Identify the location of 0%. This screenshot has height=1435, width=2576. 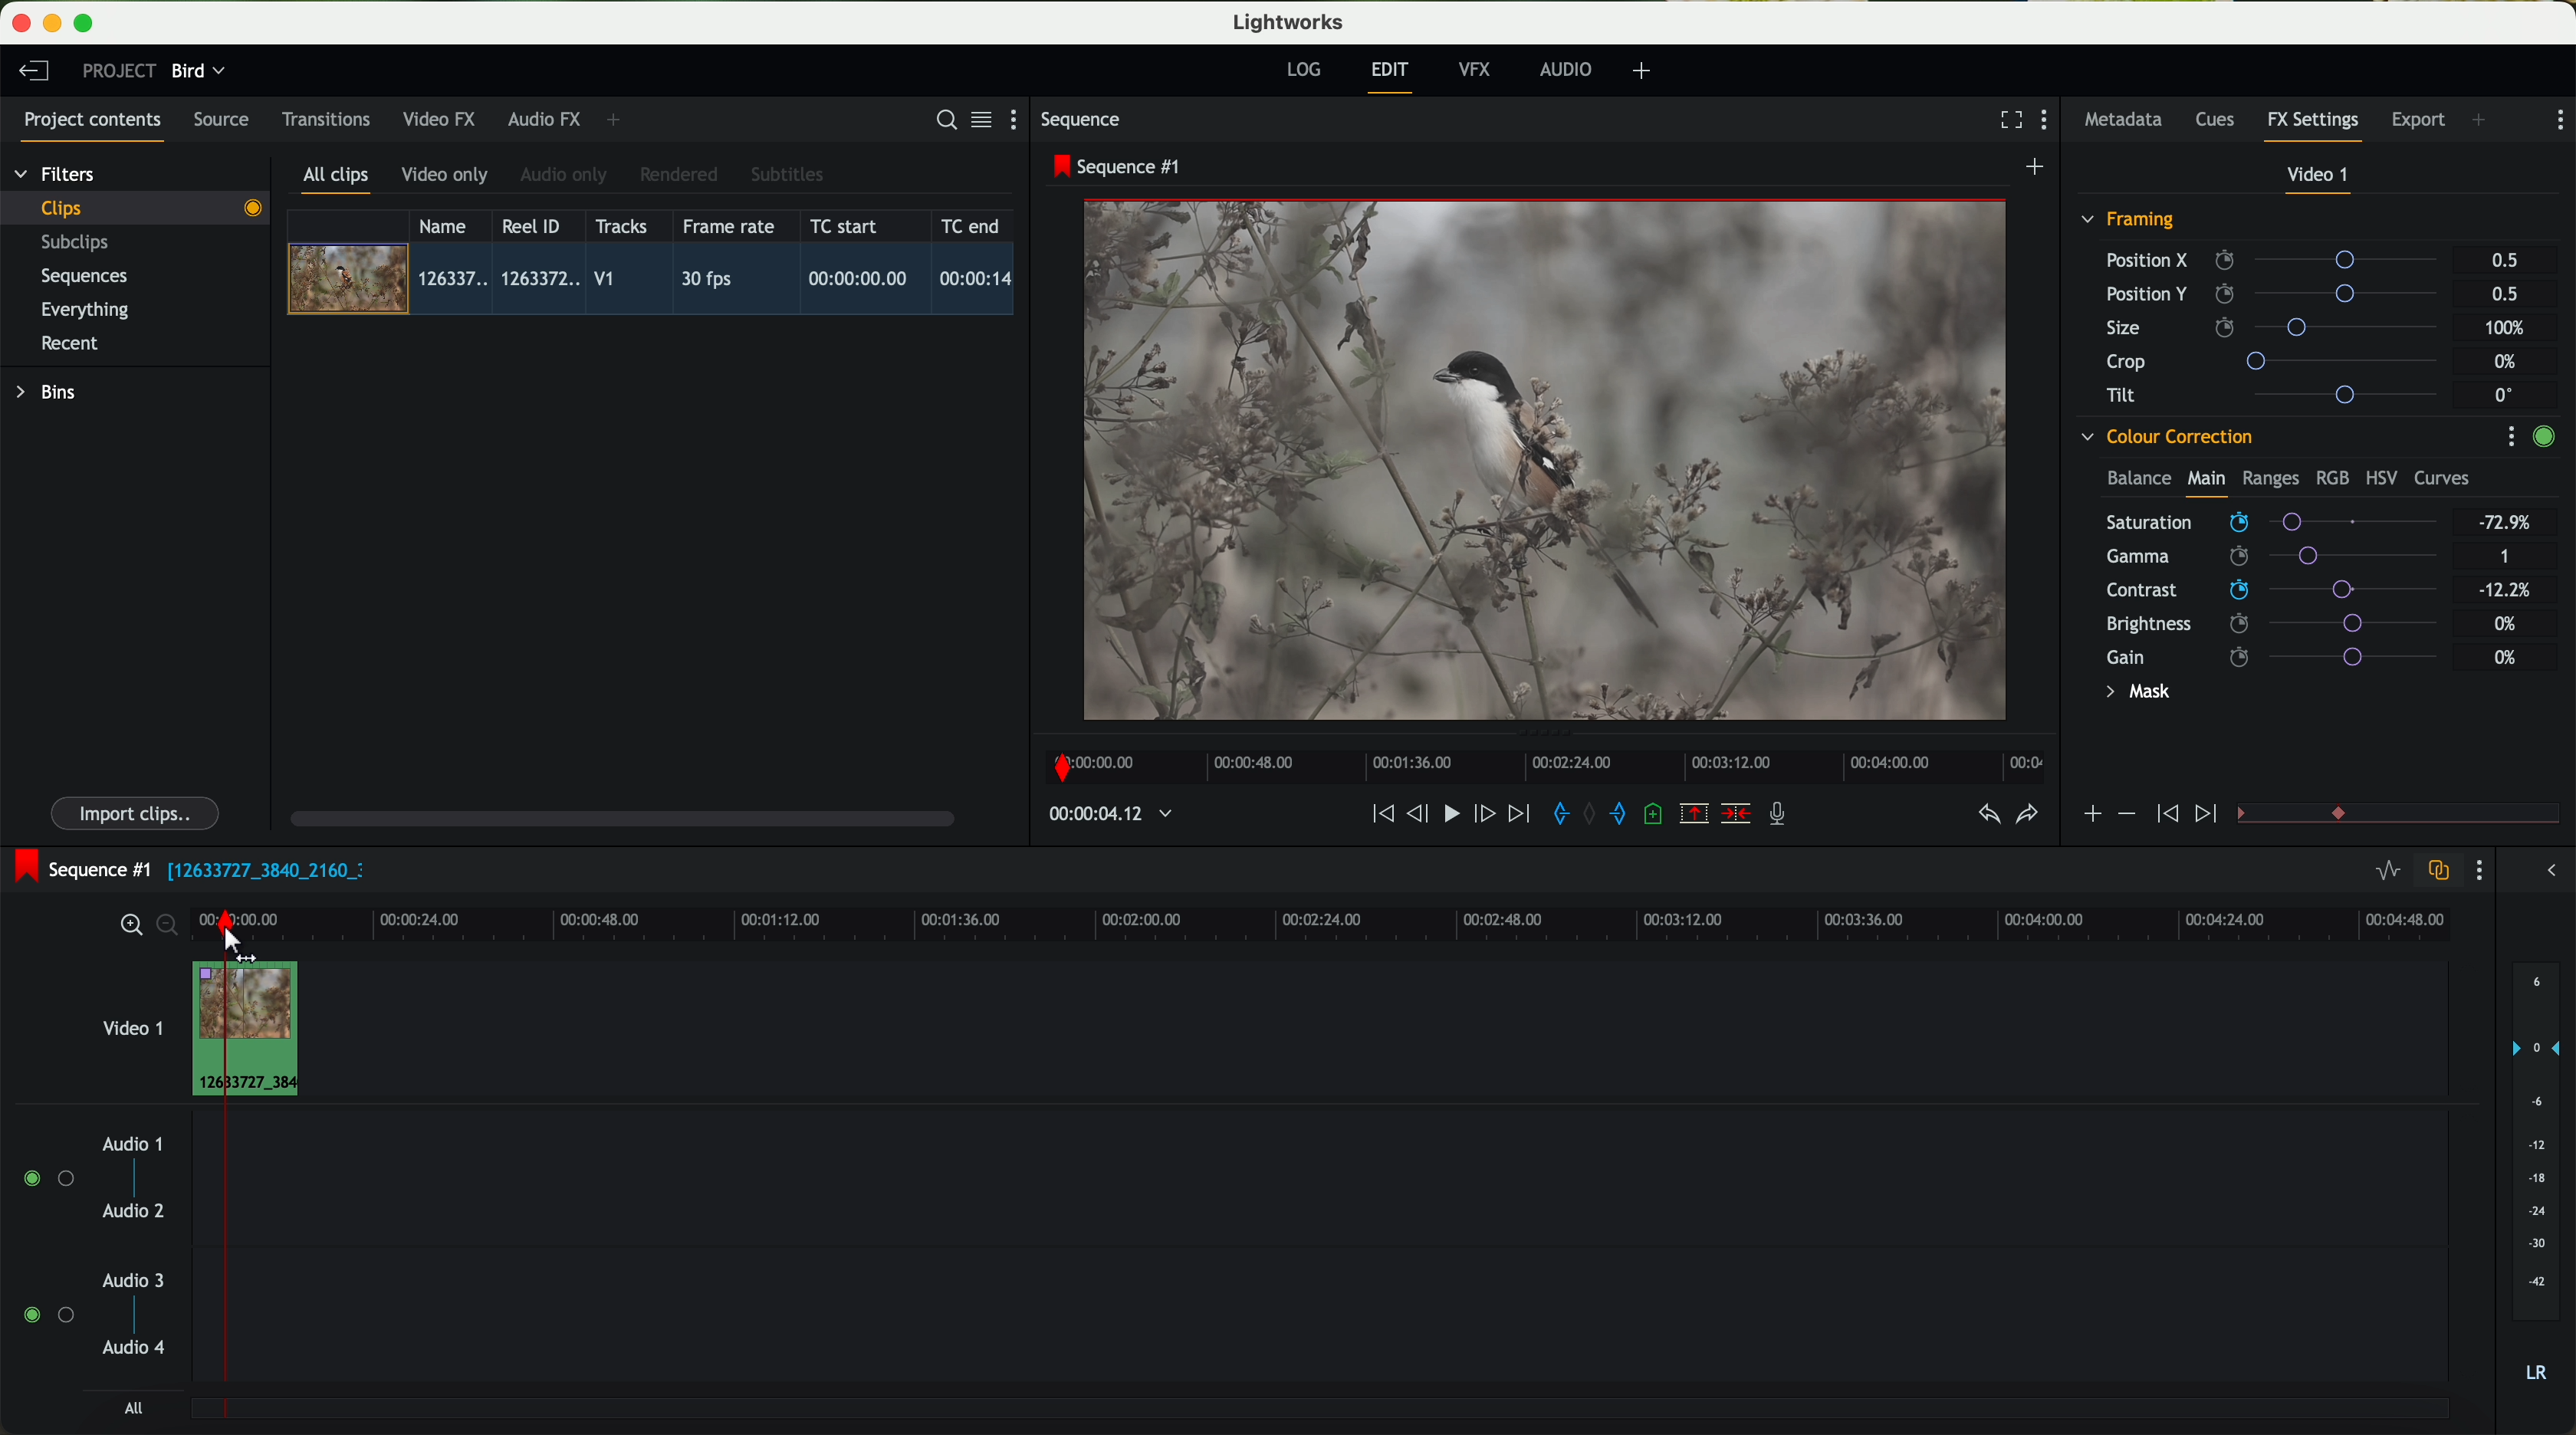
(2506, 621).